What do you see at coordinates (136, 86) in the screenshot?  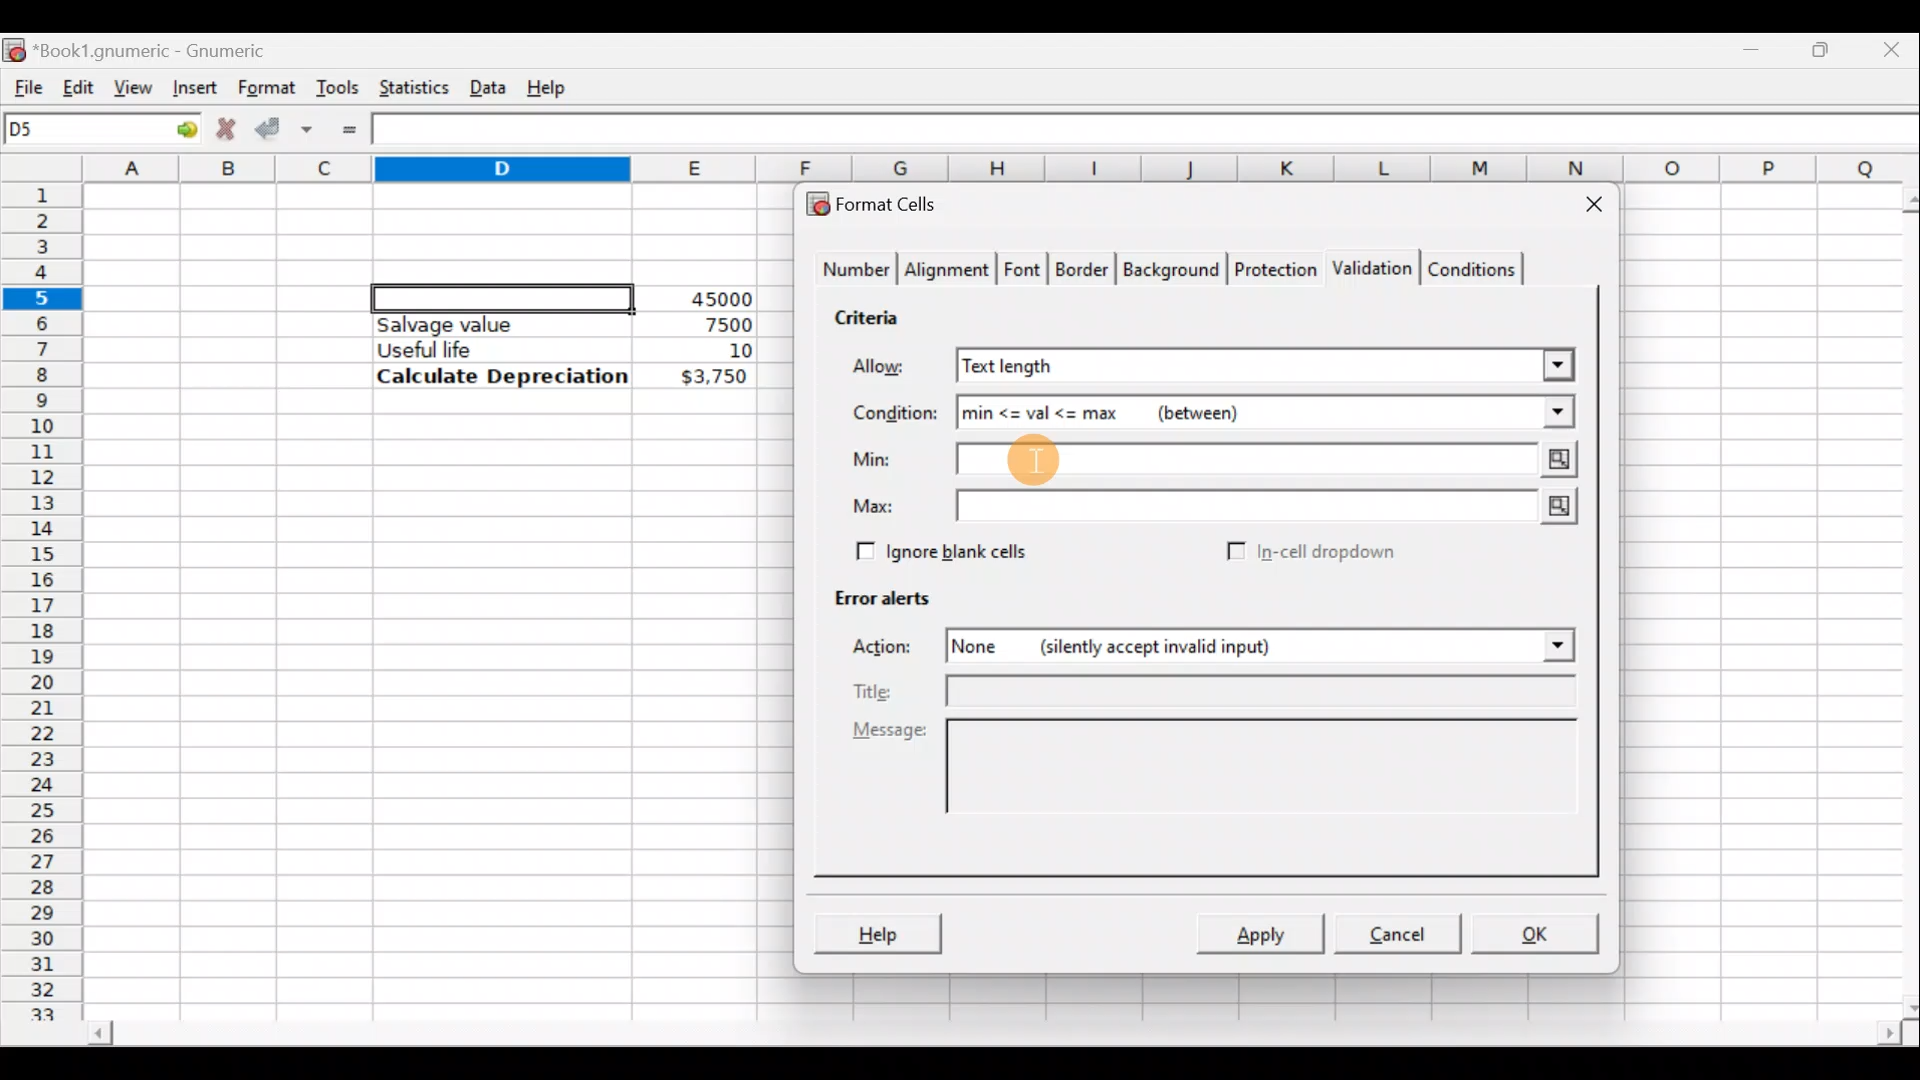 I see `View` at bounding box center [136, 86].